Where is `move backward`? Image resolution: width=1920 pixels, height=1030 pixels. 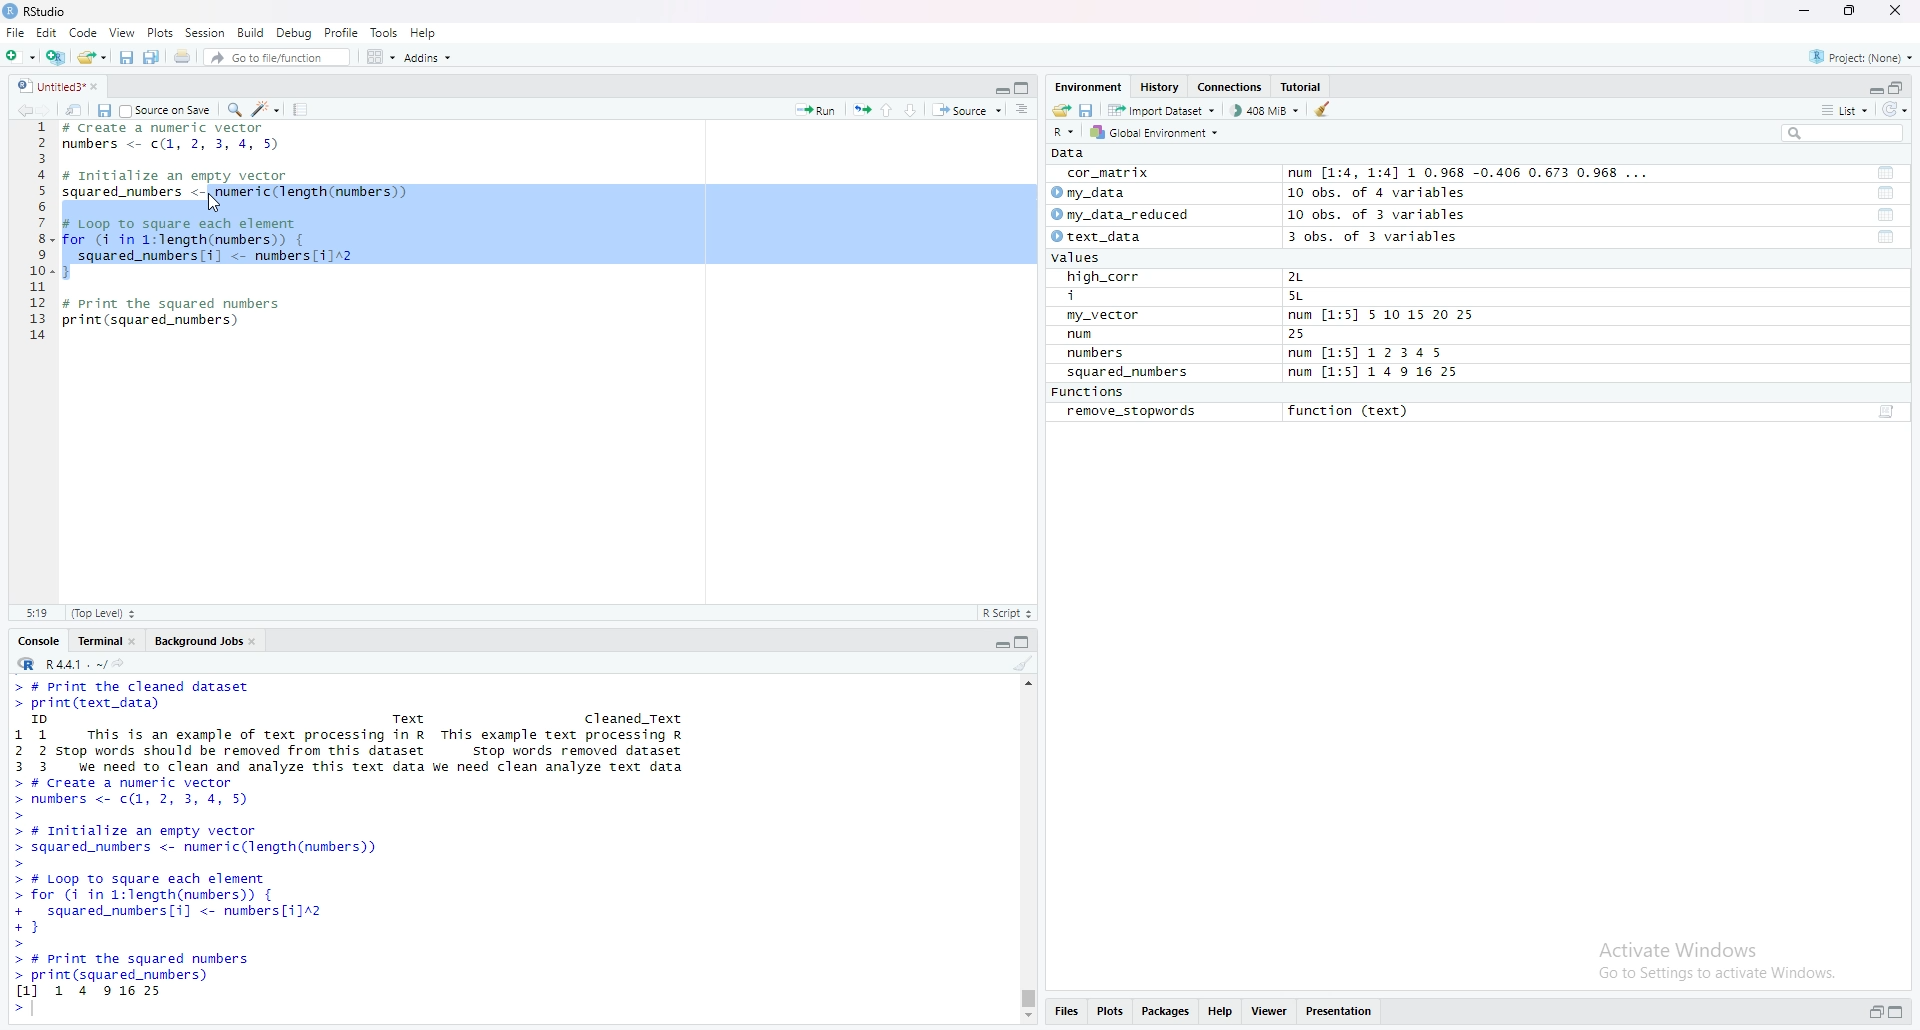 move backward is located at coordinates (24, 108).